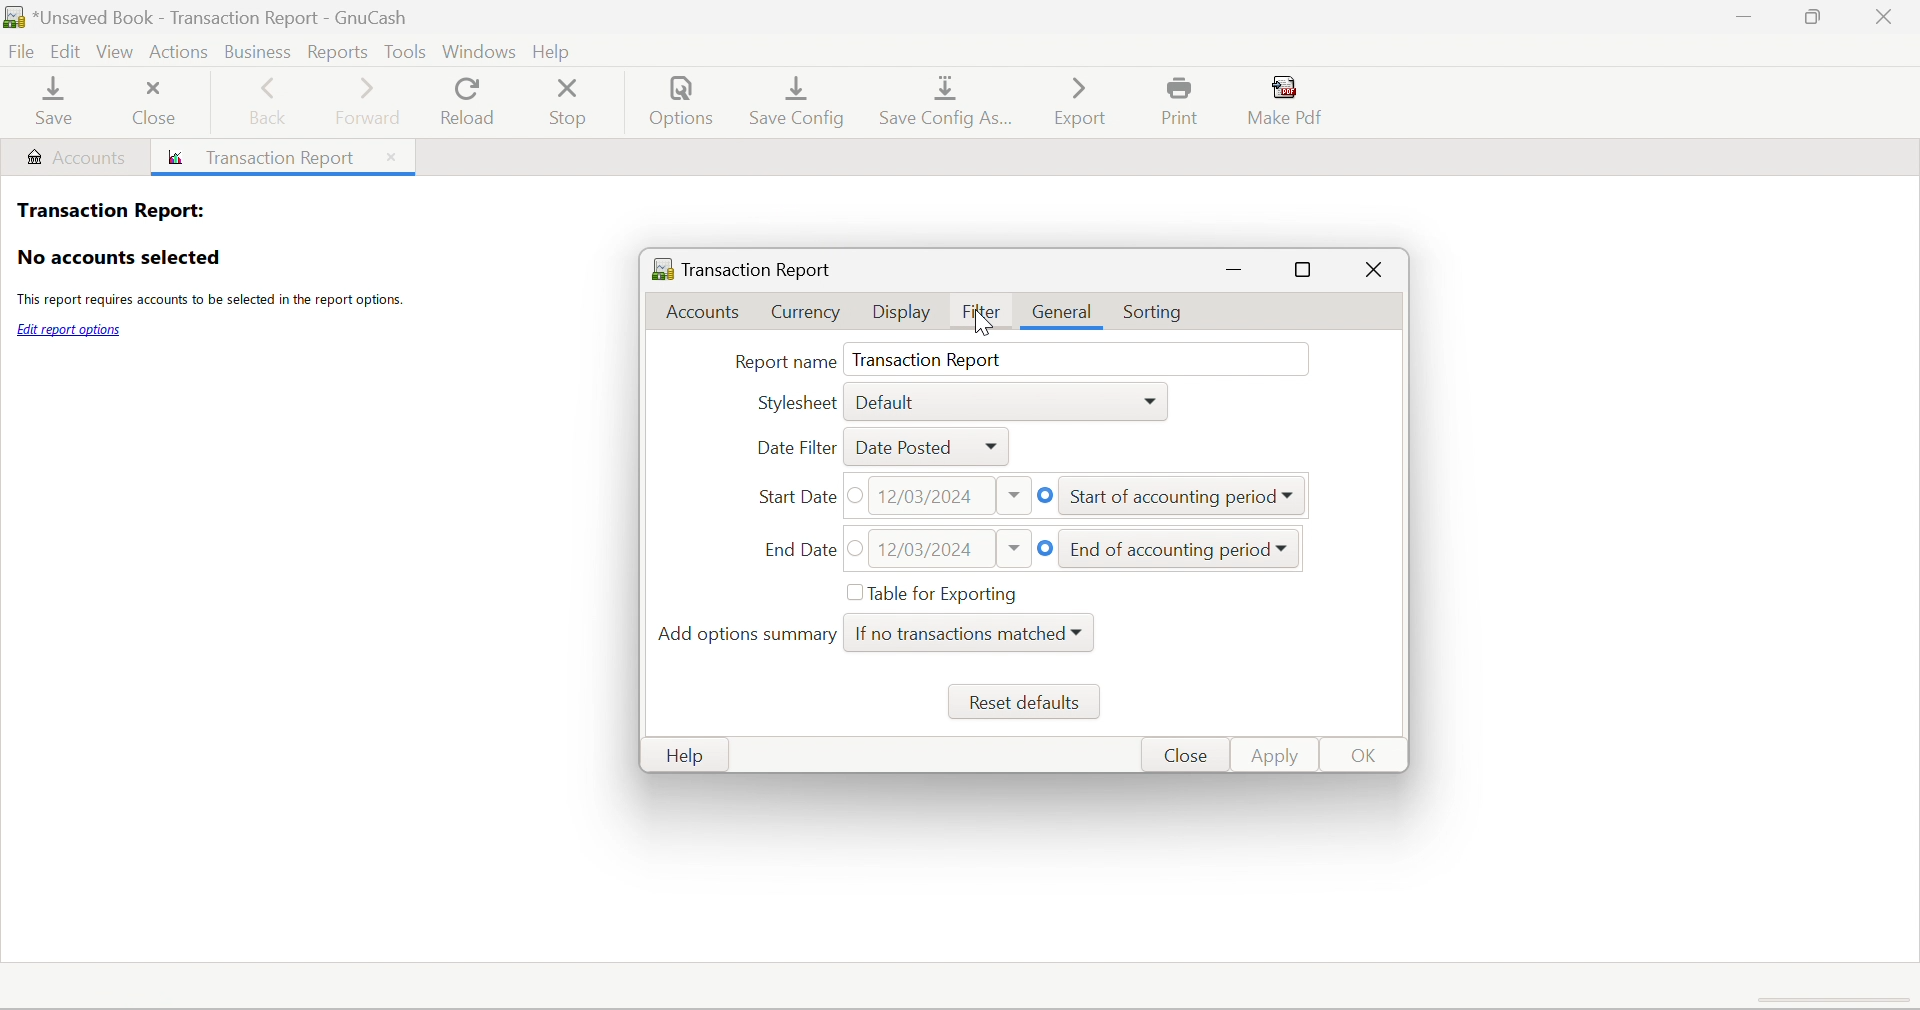 Image resolution: width=1920 pixels, height=1010 pixels. What do you see at coordinates (1293, 498) in the screenshot?
I see `Drop Down` at bounding box center [1293, 498].